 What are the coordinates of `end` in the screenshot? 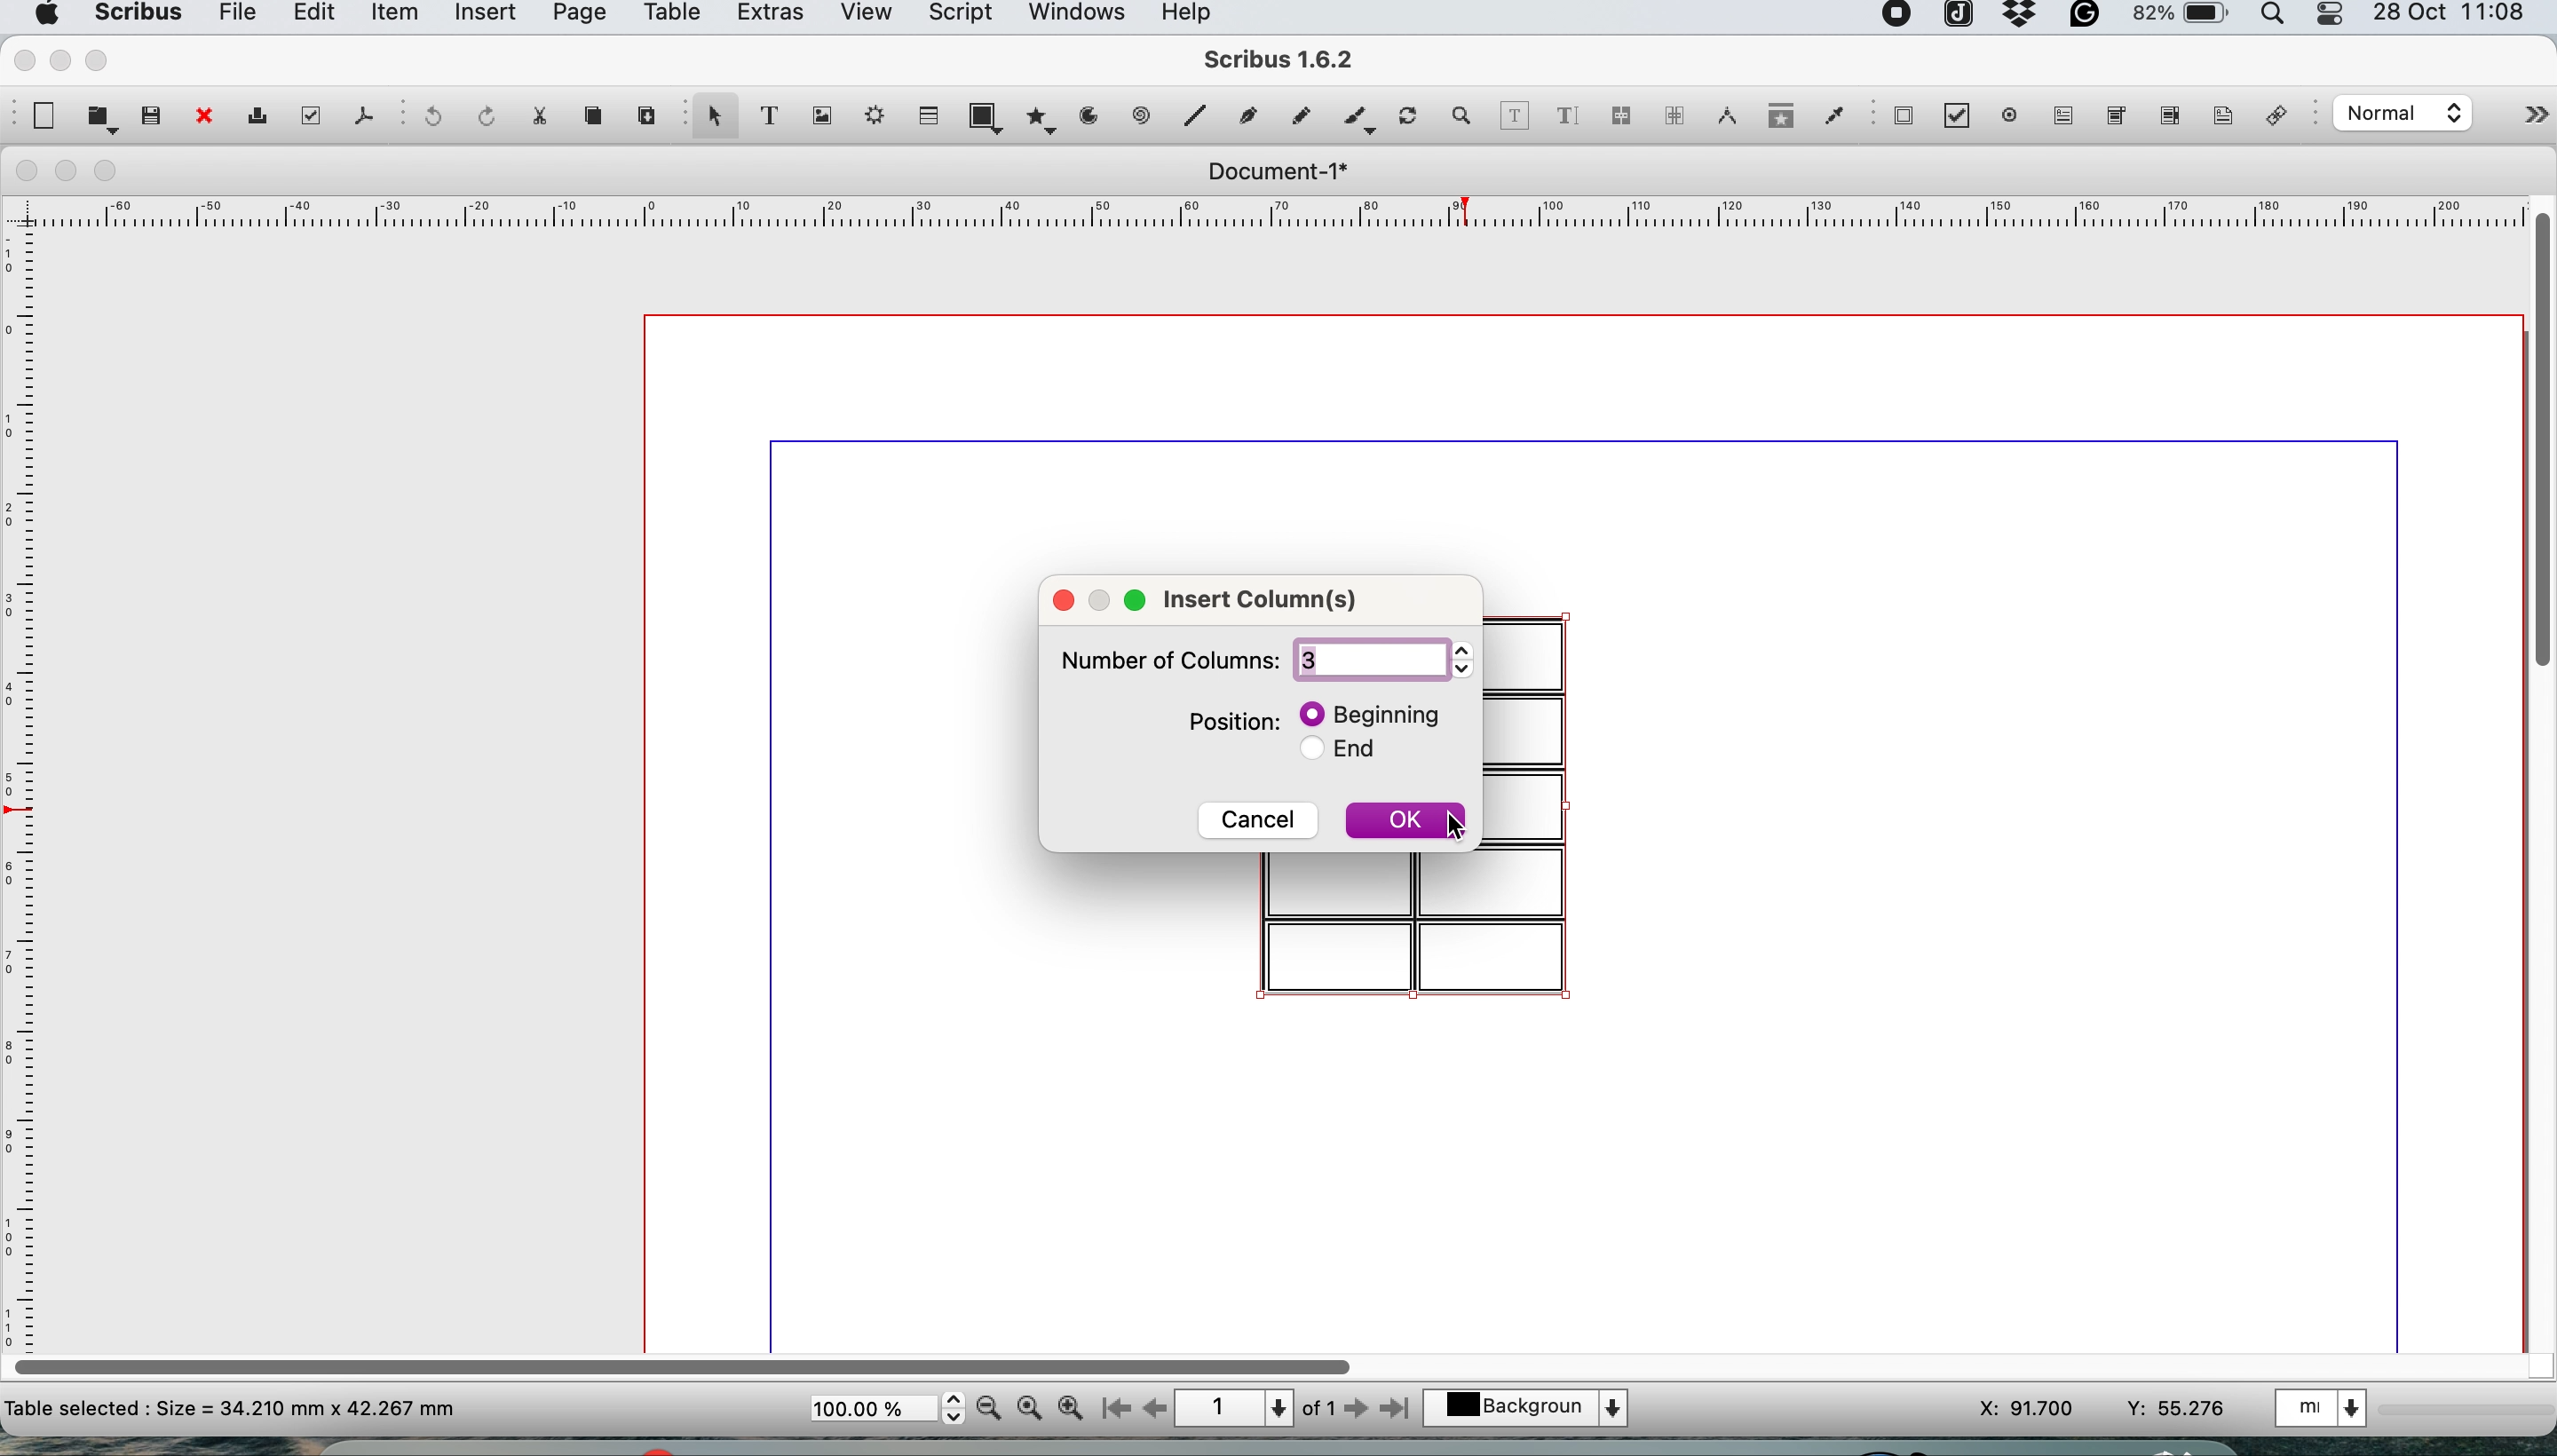 It's located at (1334, 754).